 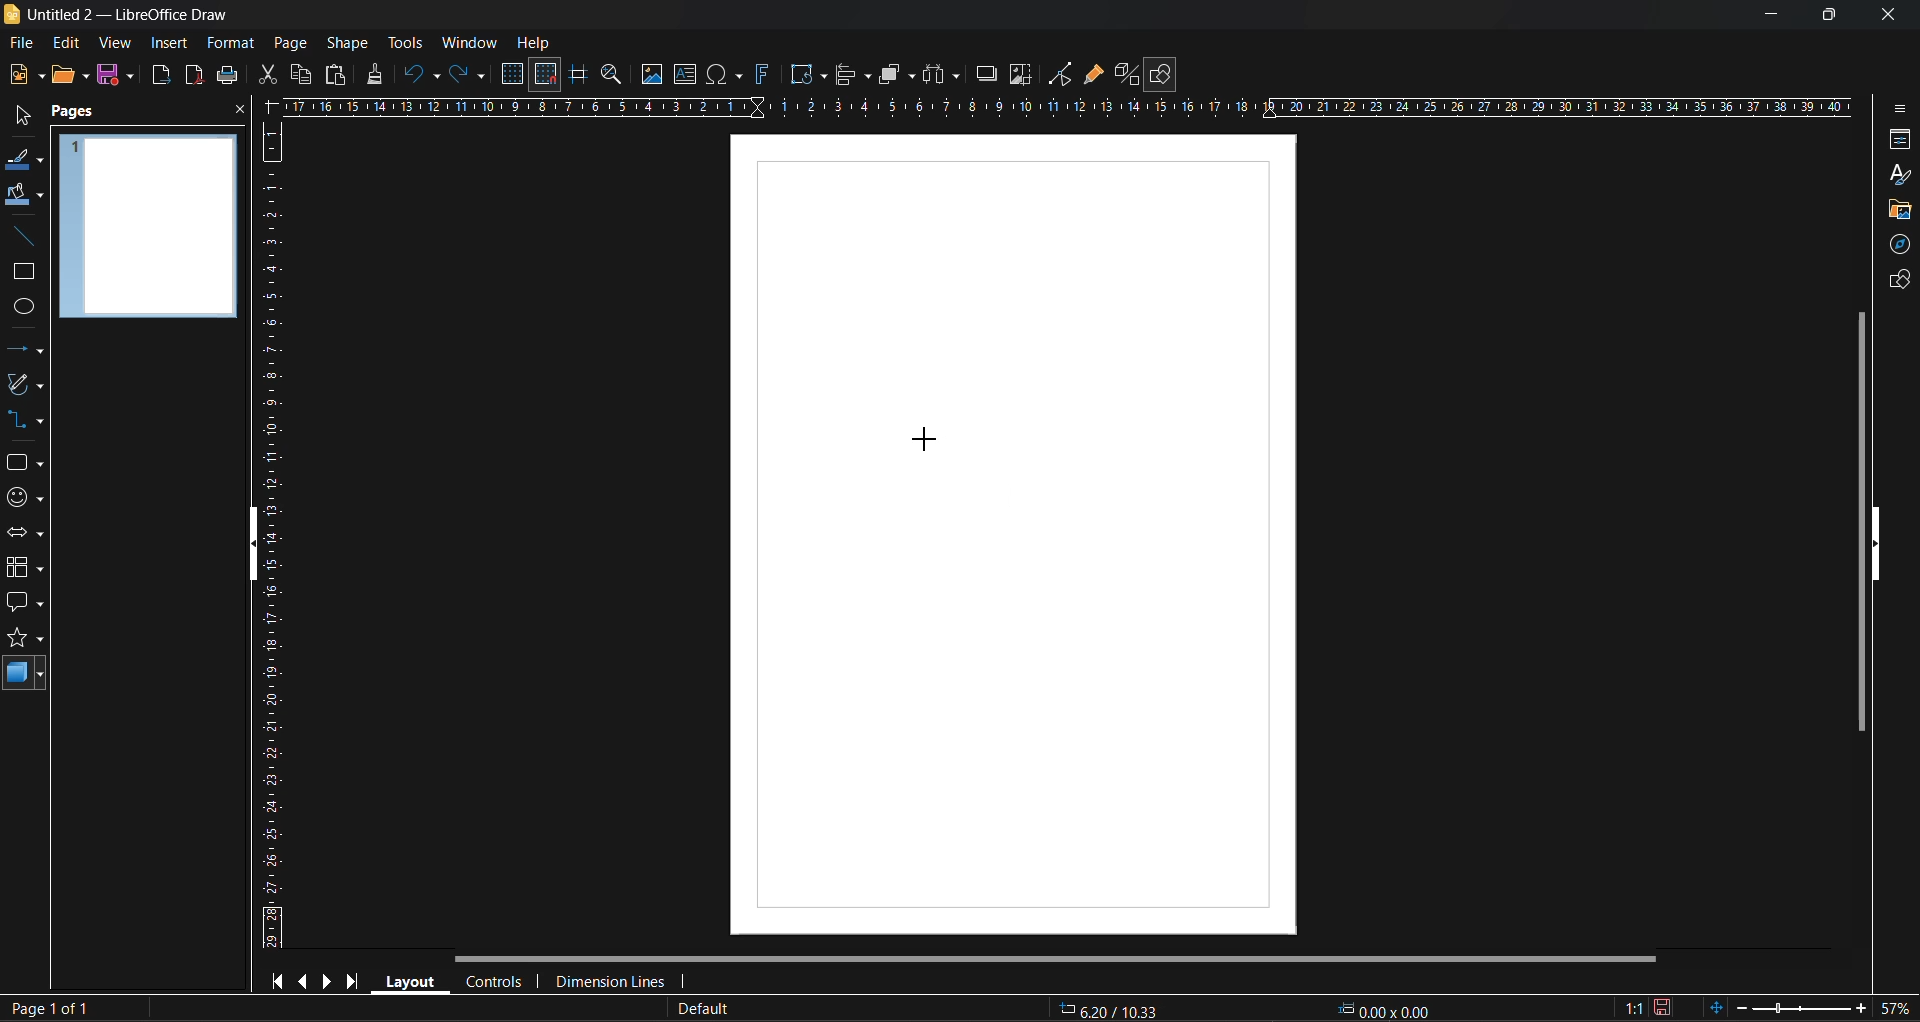 I want to click on show gluepoint functions, so click(x=1093, y=75).